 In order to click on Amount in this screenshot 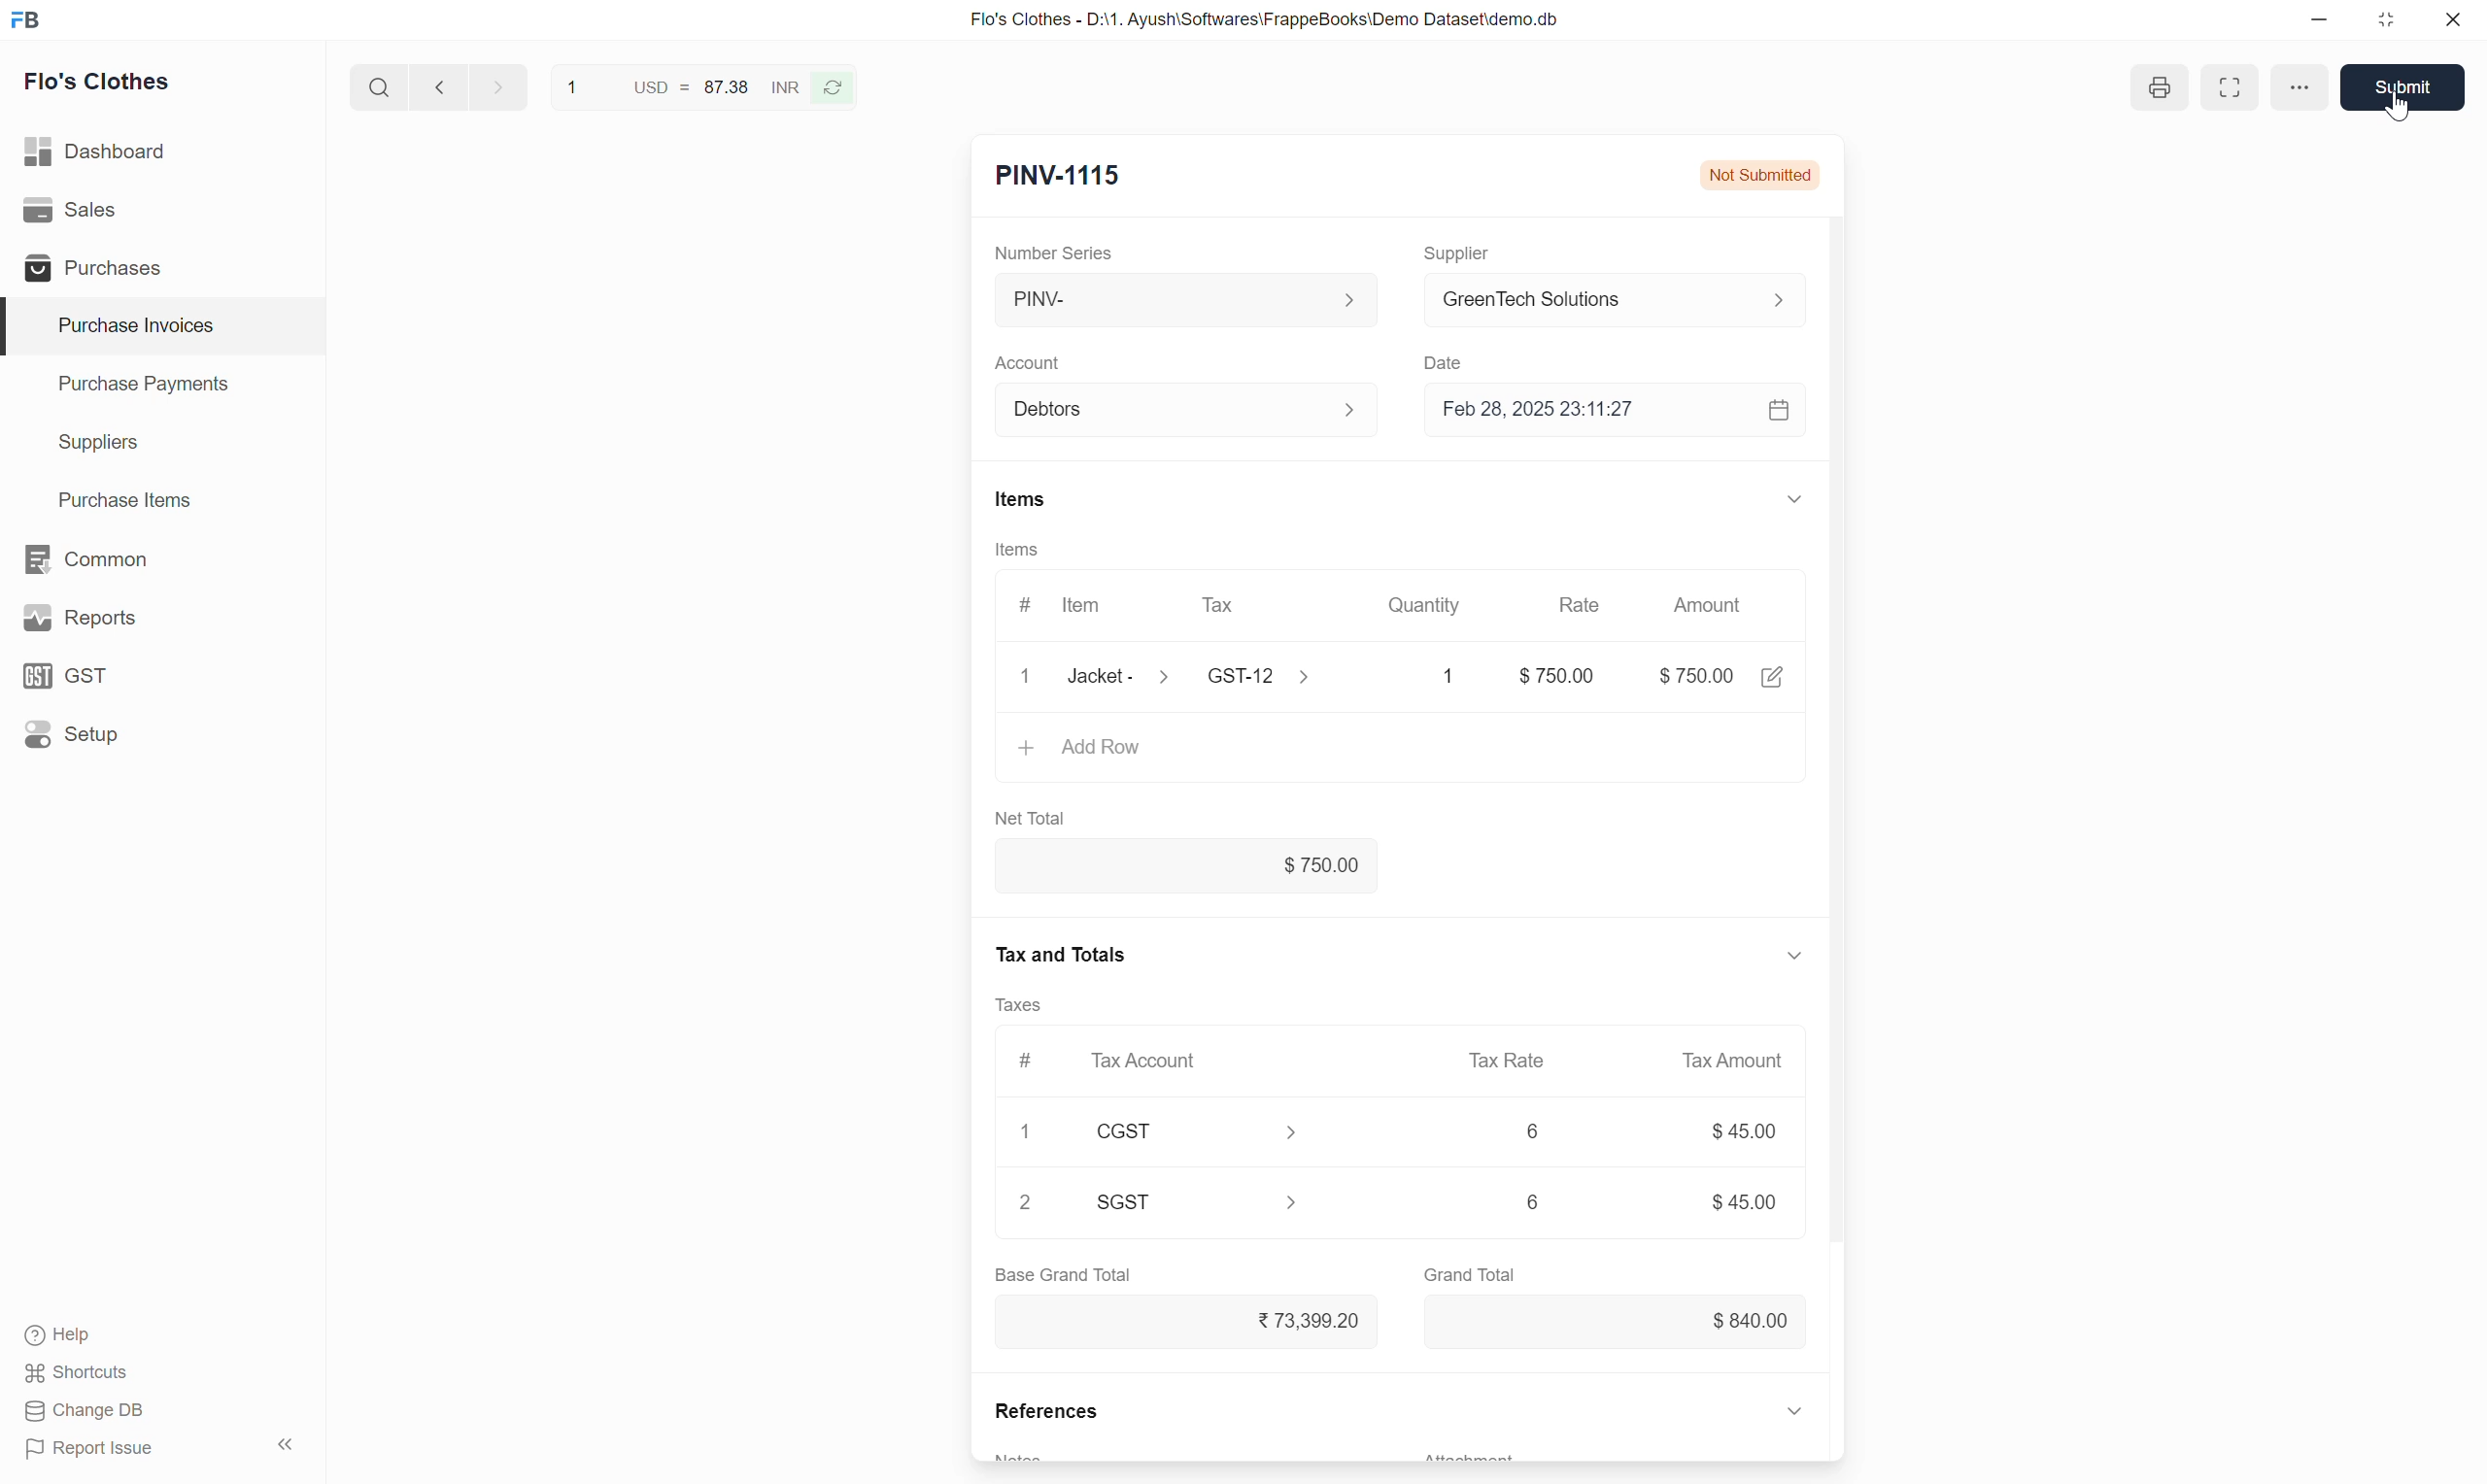, I will do `click(1712, 605)`.